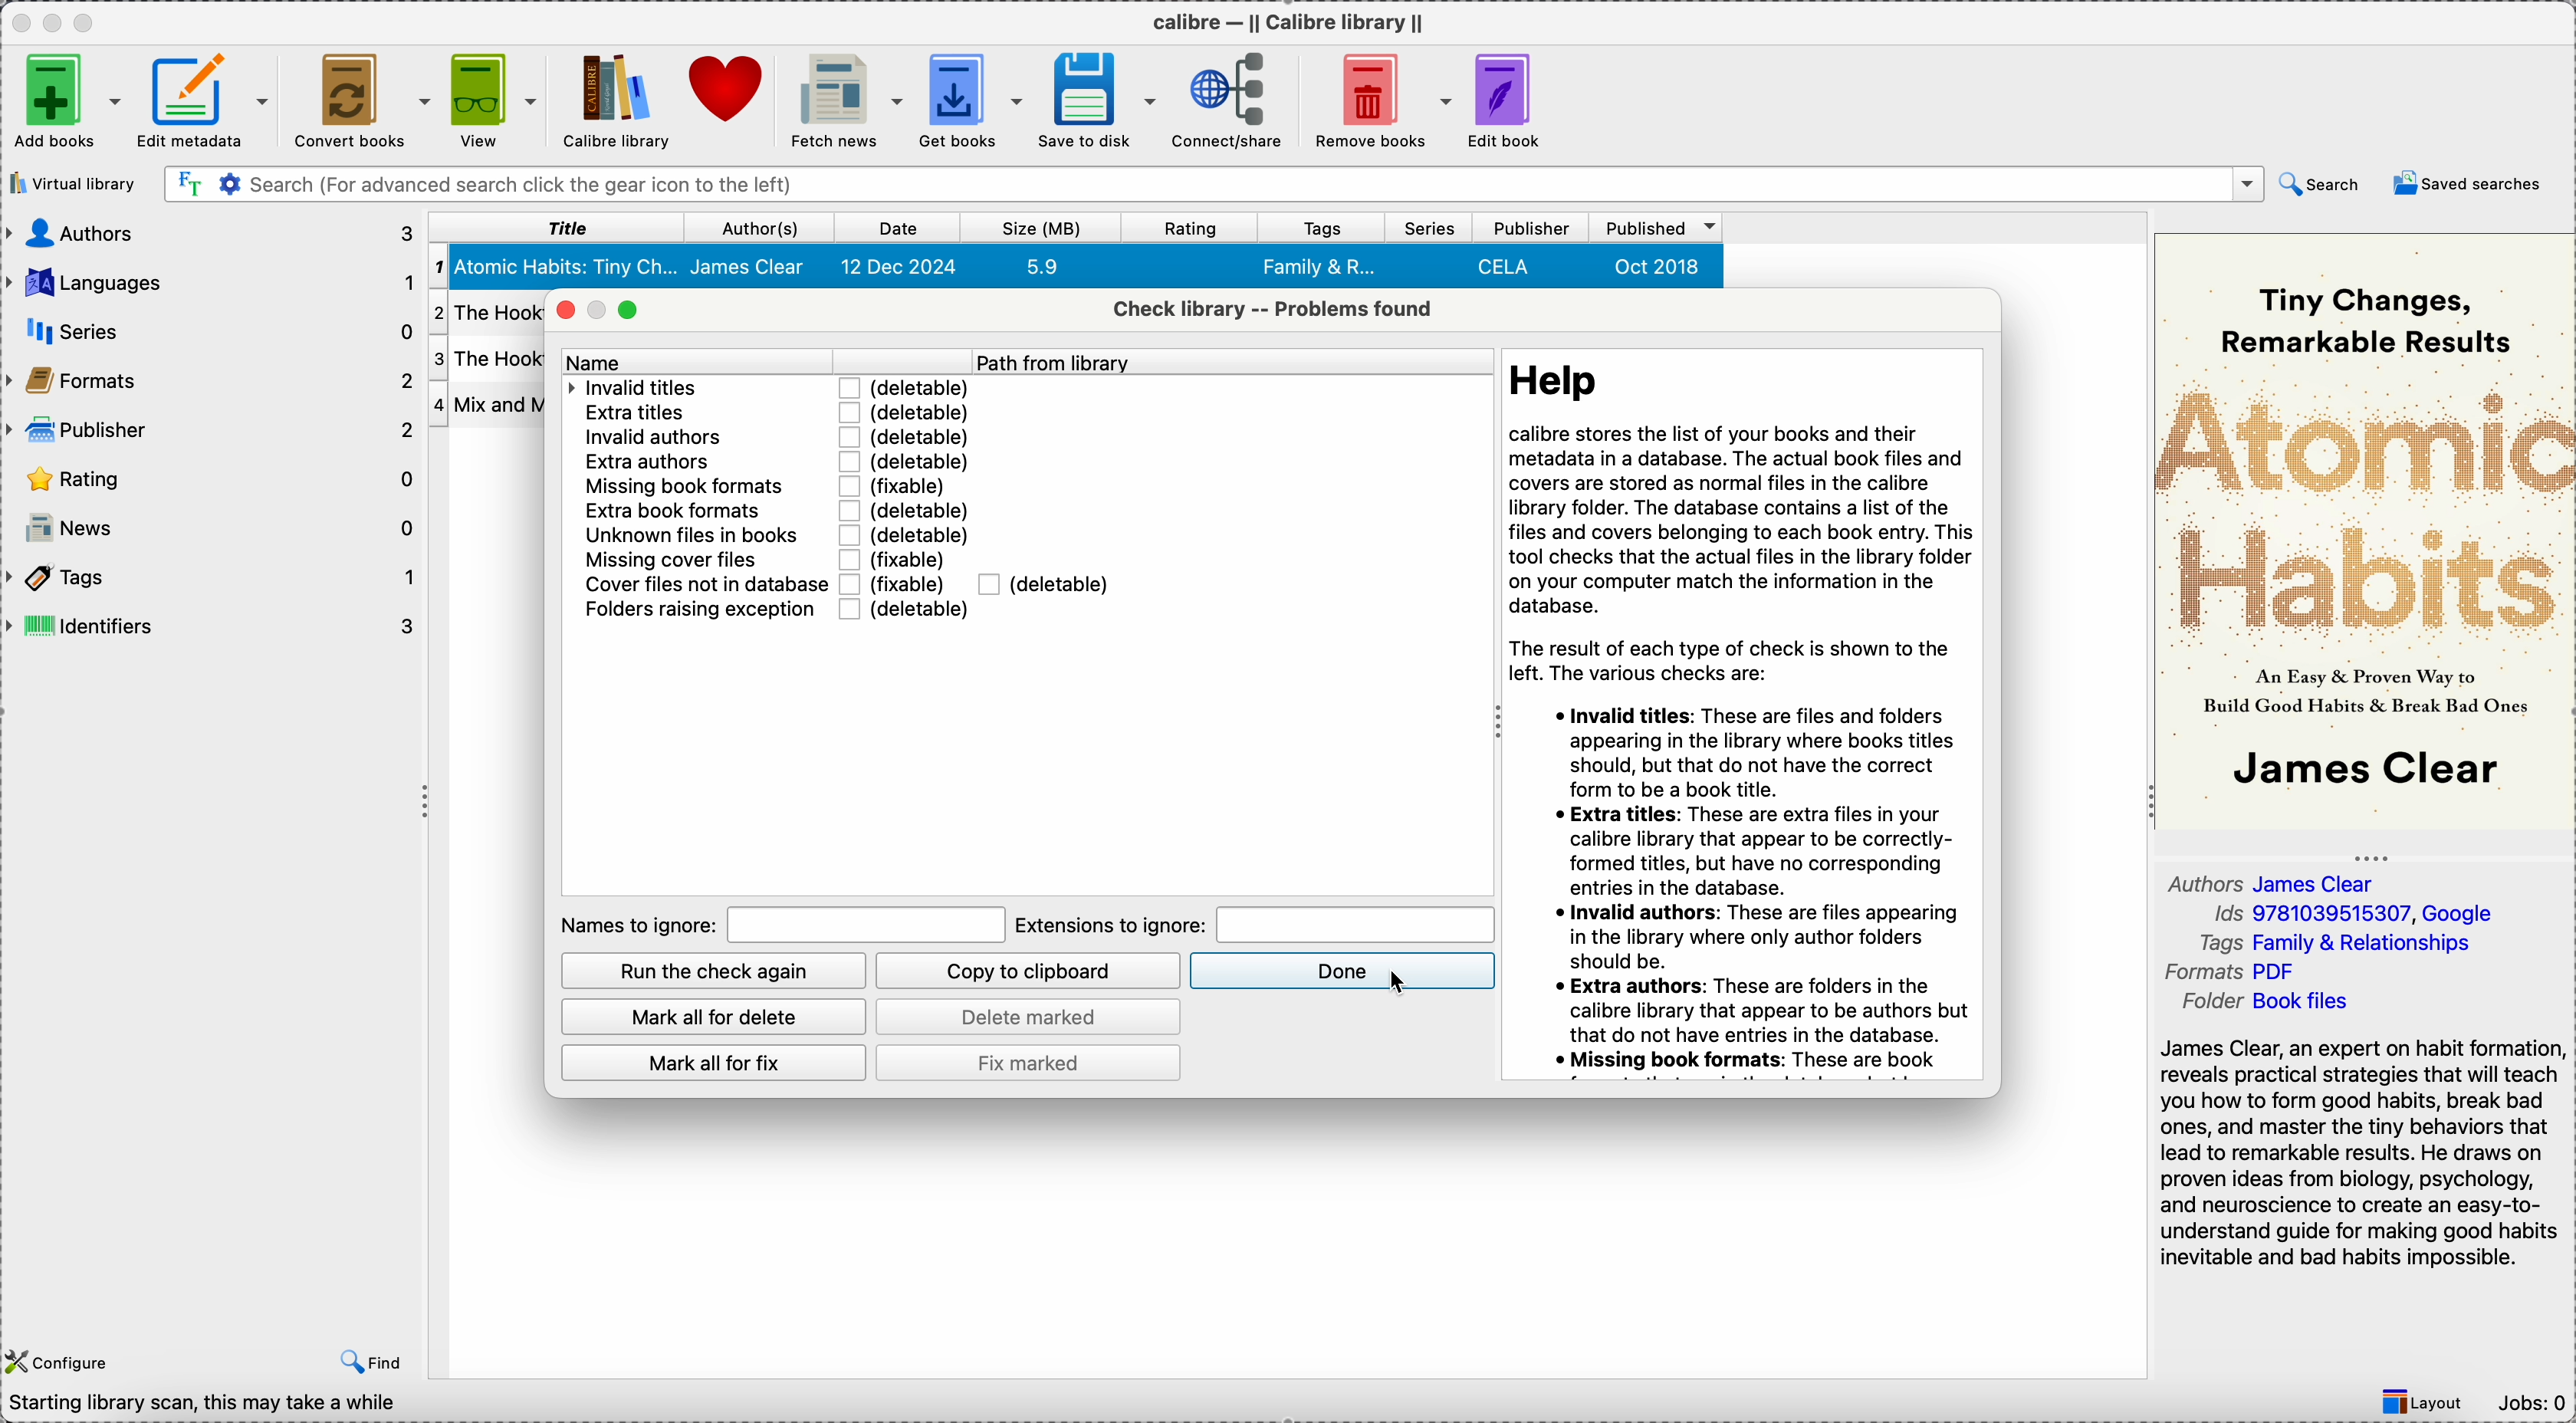 This screenshot has width=2576, height=1423. Describe the element at coordinates (695, 511) in the screenshot. I see `extra book formats` at that location.